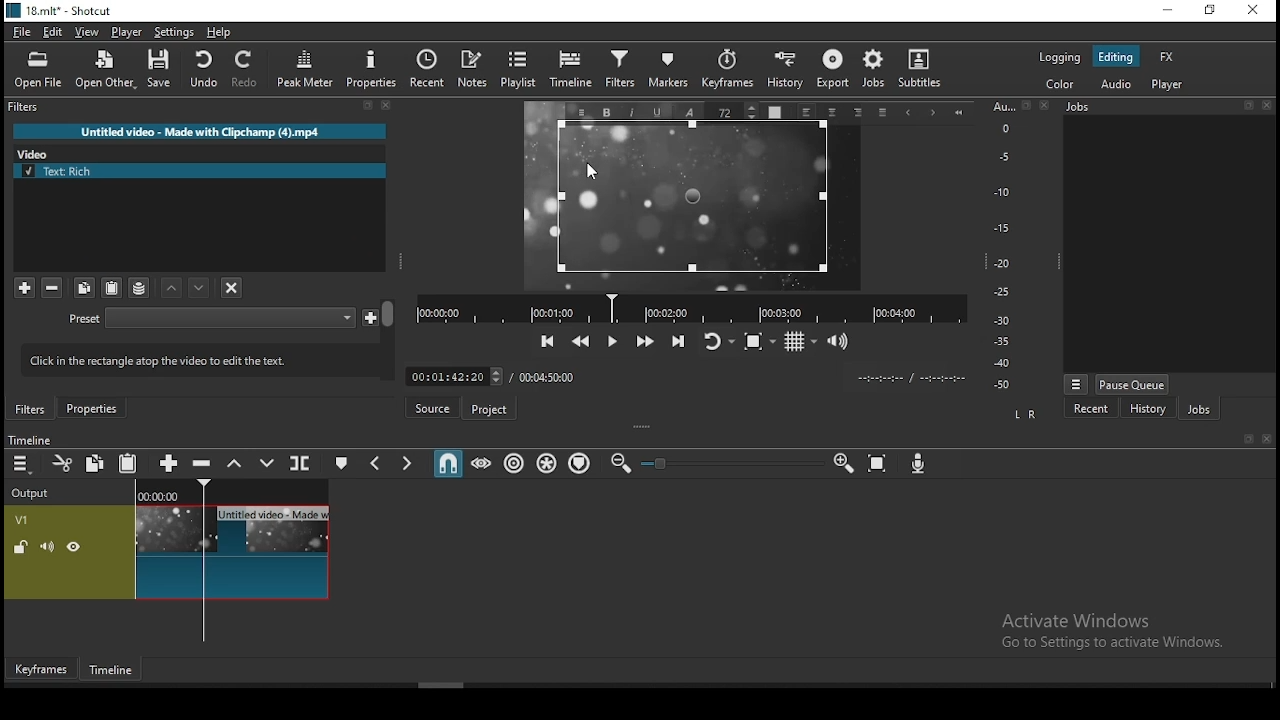 Image resolution: width=1280 pixels, height=720 pixels. I want to click on ripple markers, so click(582, 464).